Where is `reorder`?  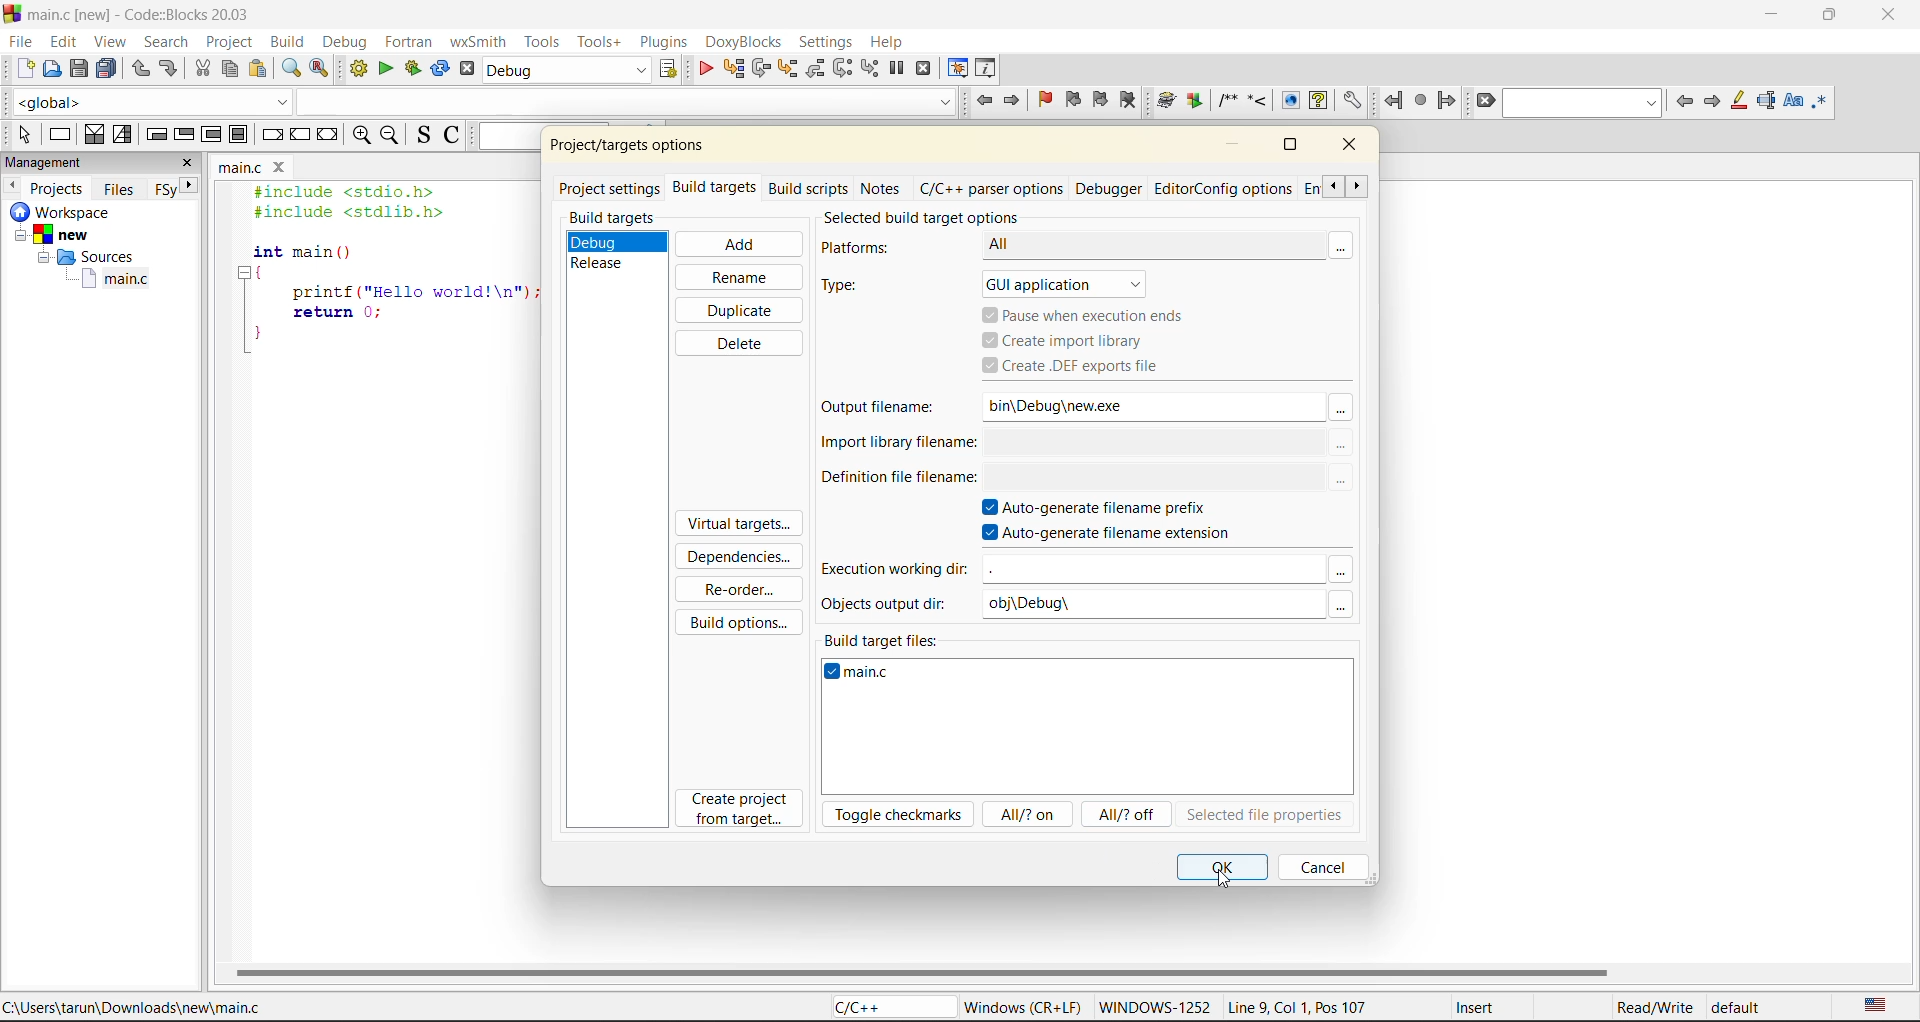 reorder is located at coordinates (736, 590).